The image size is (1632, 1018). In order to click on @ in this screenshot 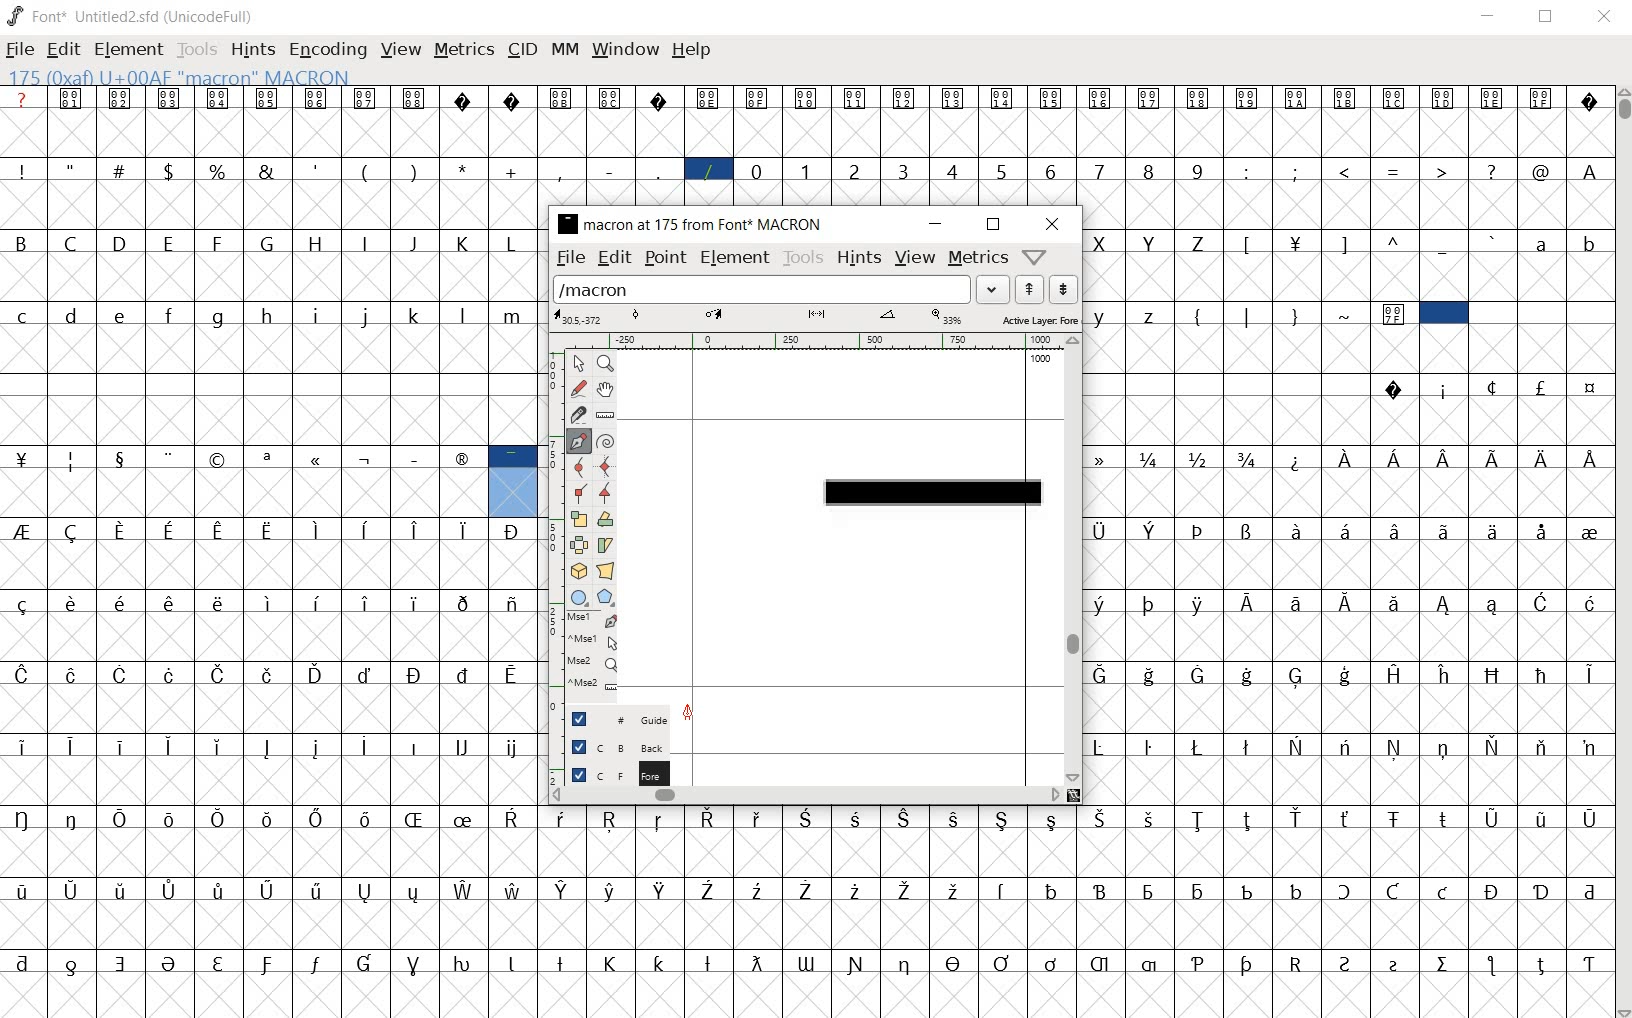, I will do `click(1544, 172)`.